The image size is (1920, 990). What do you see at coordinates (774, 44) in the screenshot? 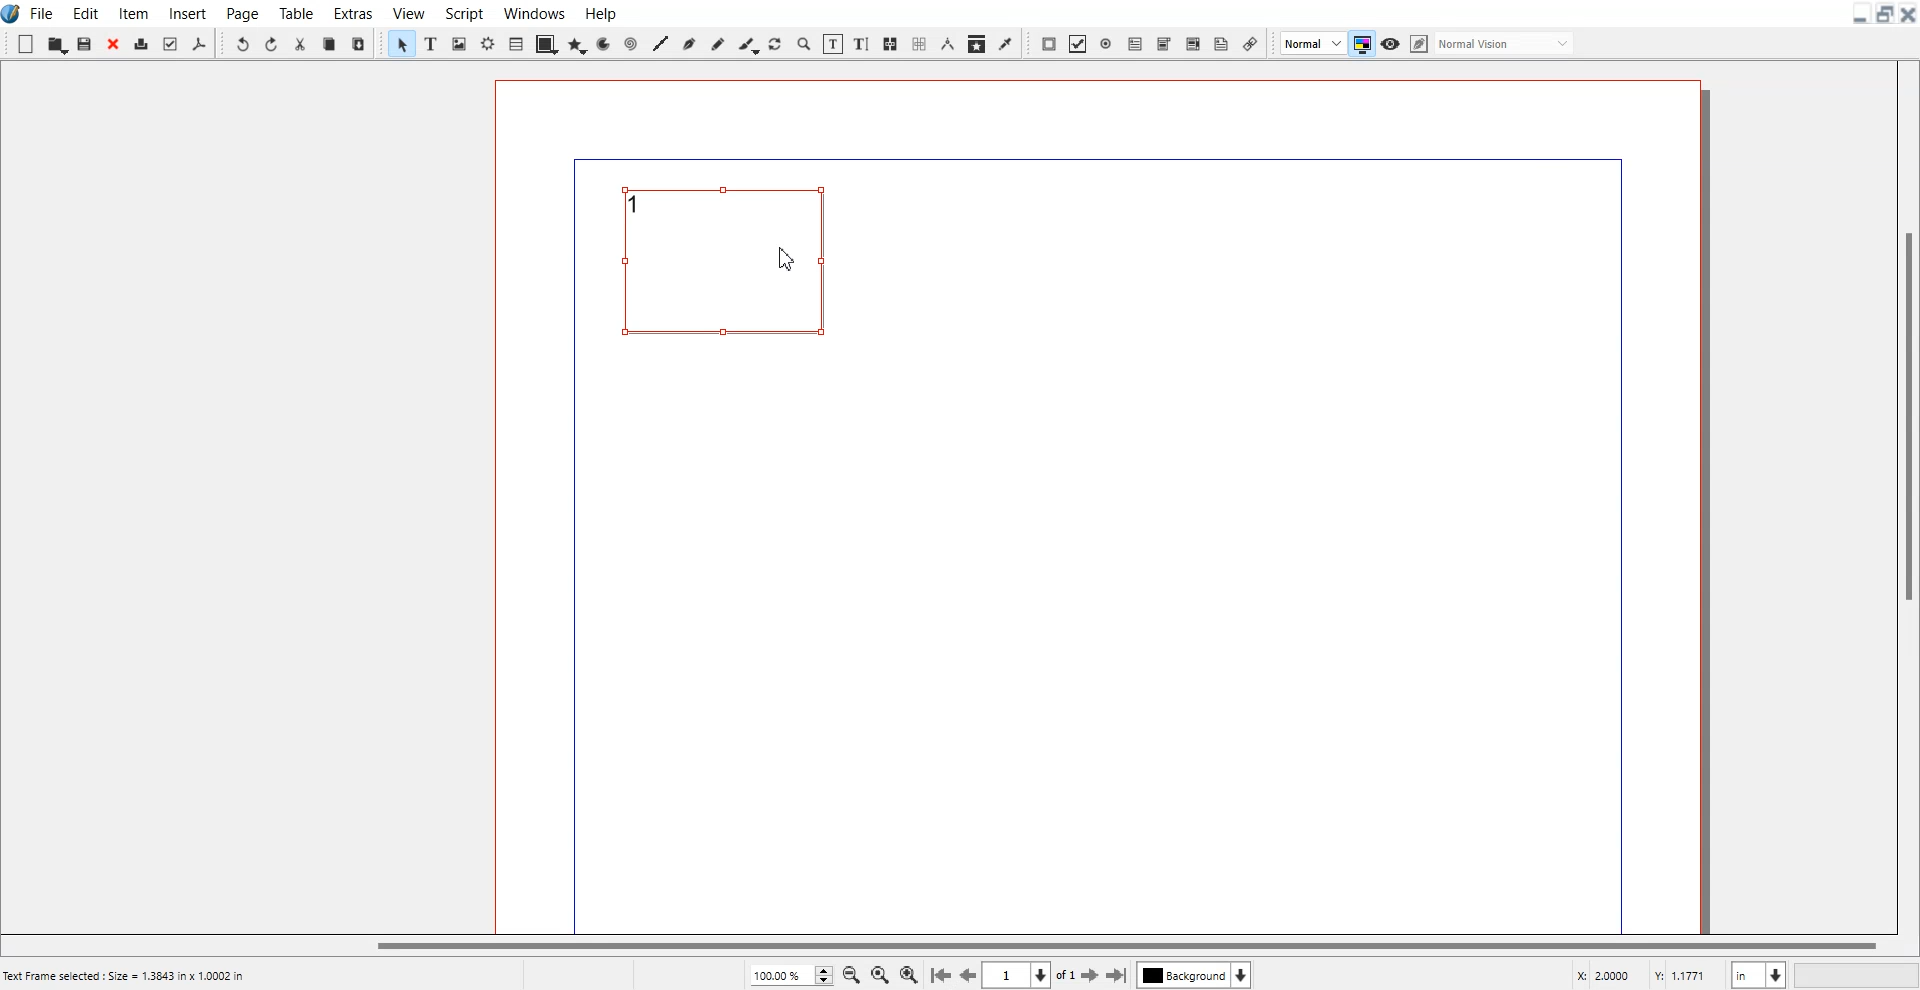
I see `Rotate Item` at bounding box center [774, 44].